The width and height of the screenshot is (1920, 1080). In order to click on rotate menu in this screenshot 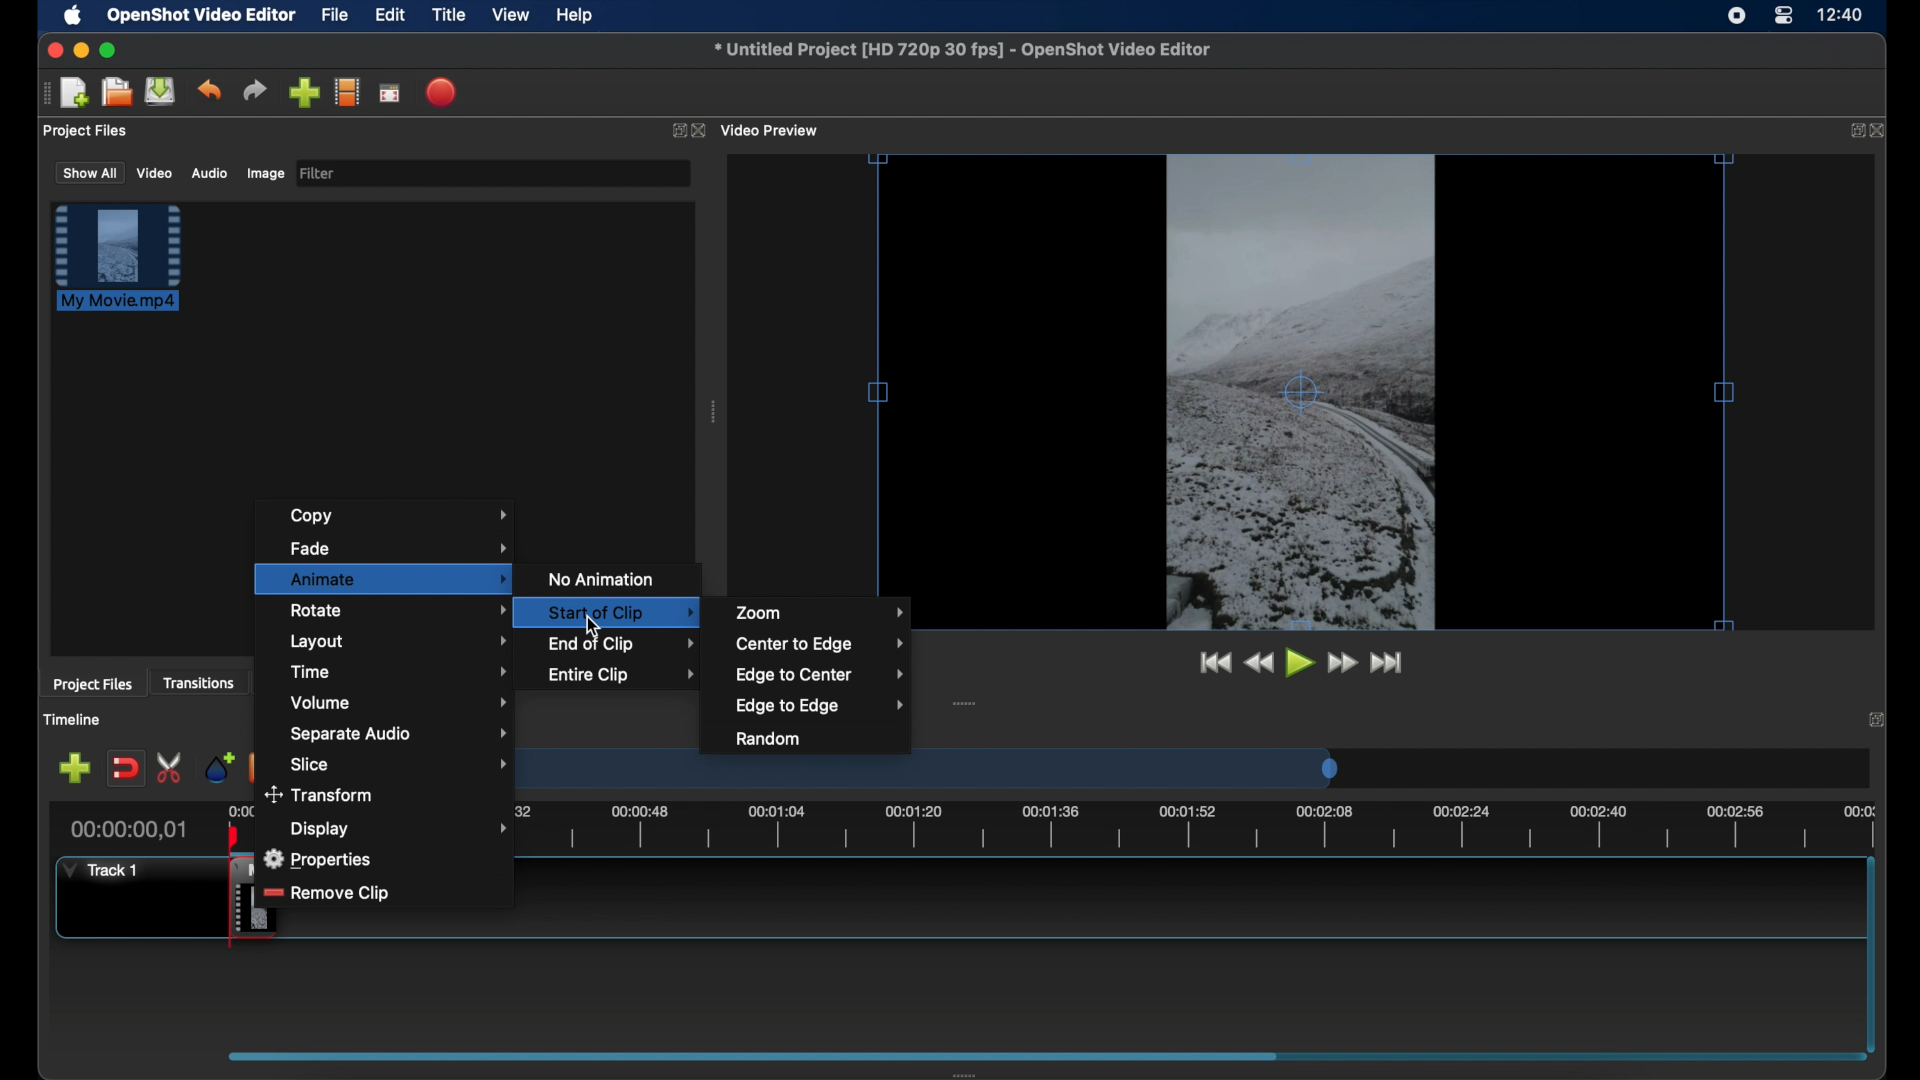, I will do `click(388, 610)`.